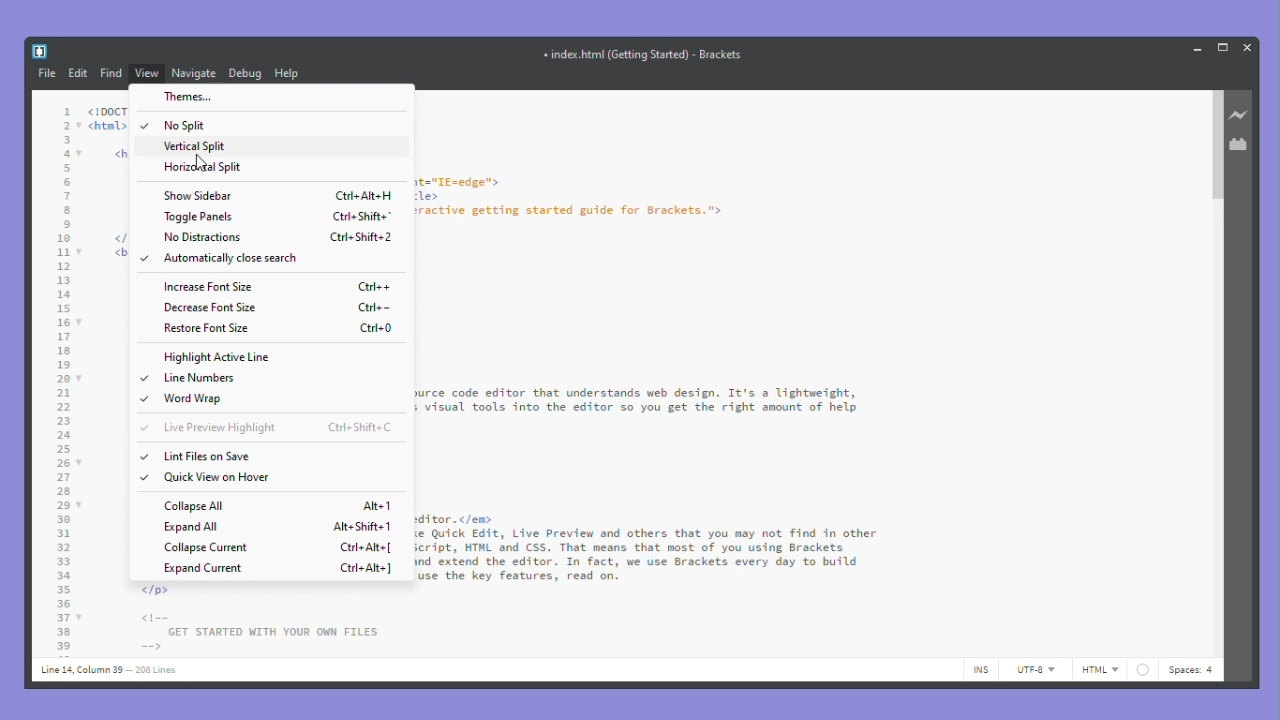  I want to click on 15, so click(64, 309).